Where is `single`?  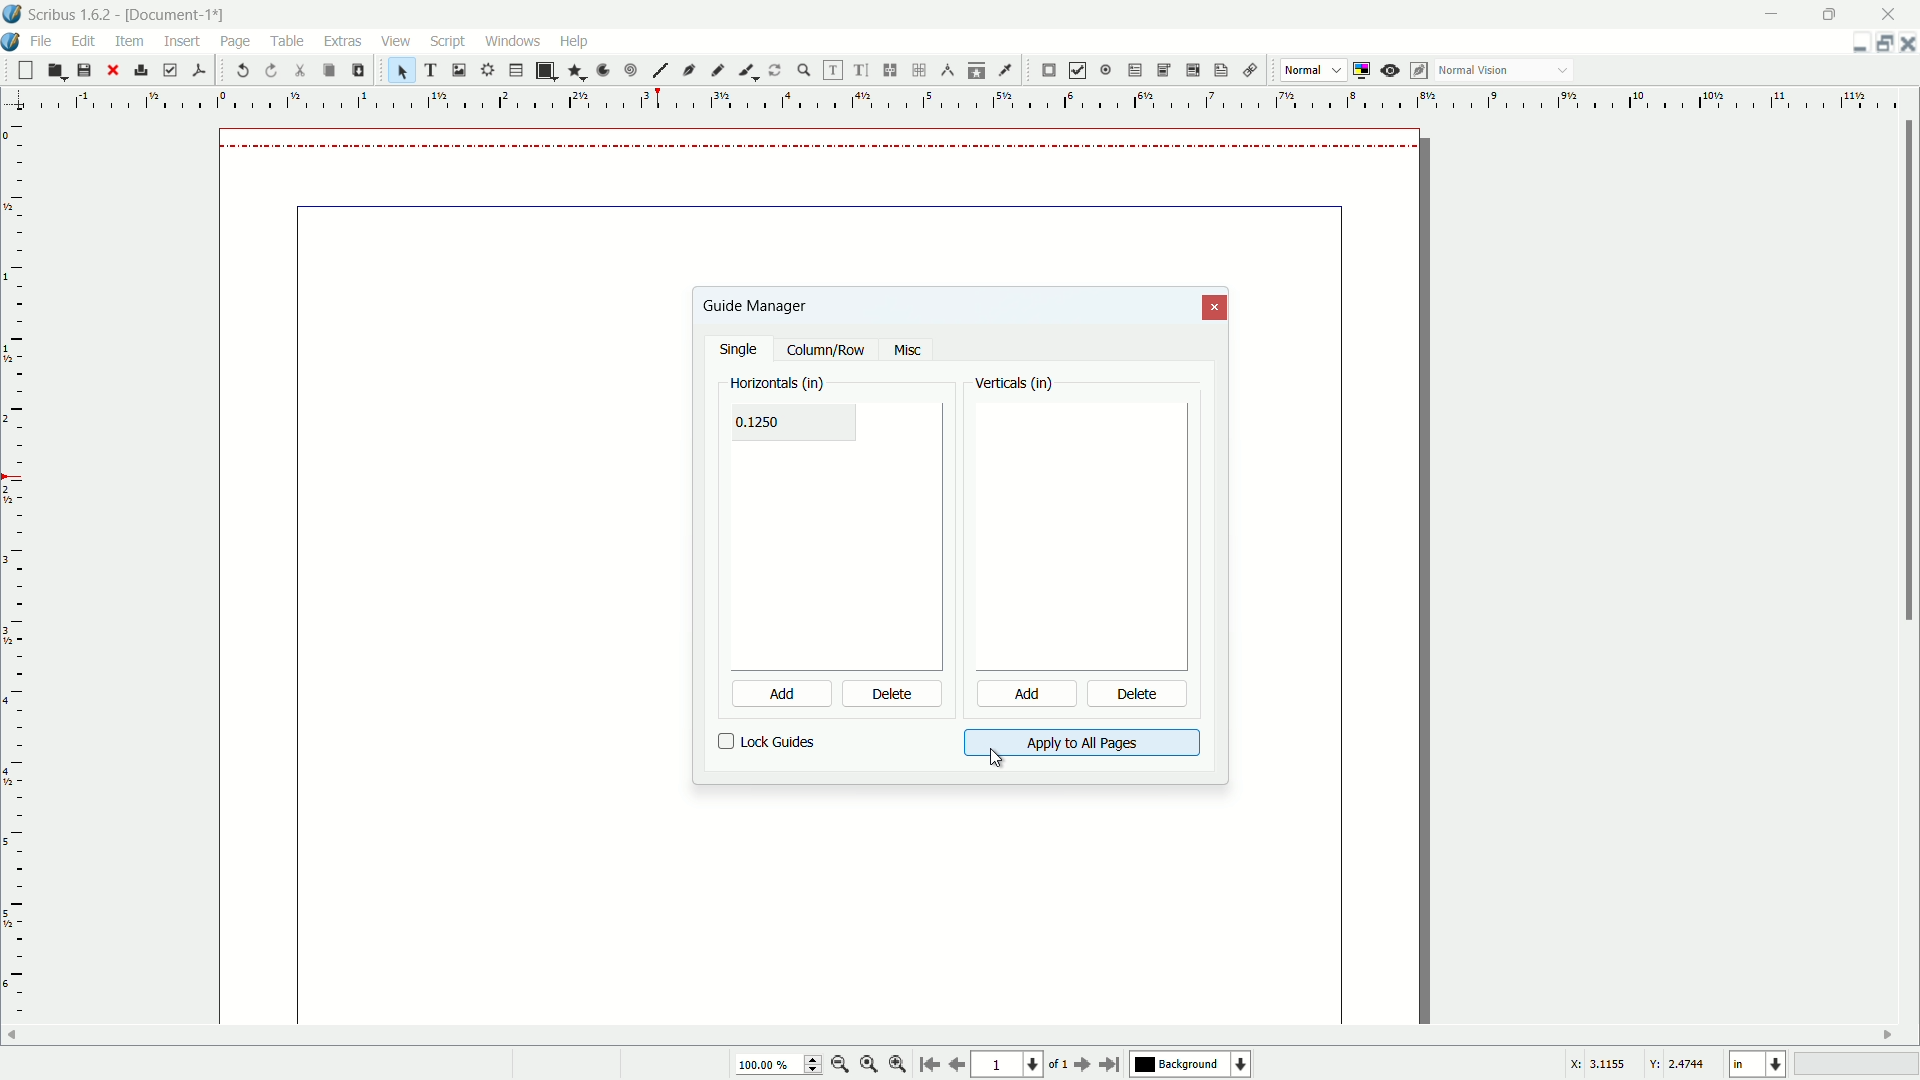 single is located at coordinates (741, 351).